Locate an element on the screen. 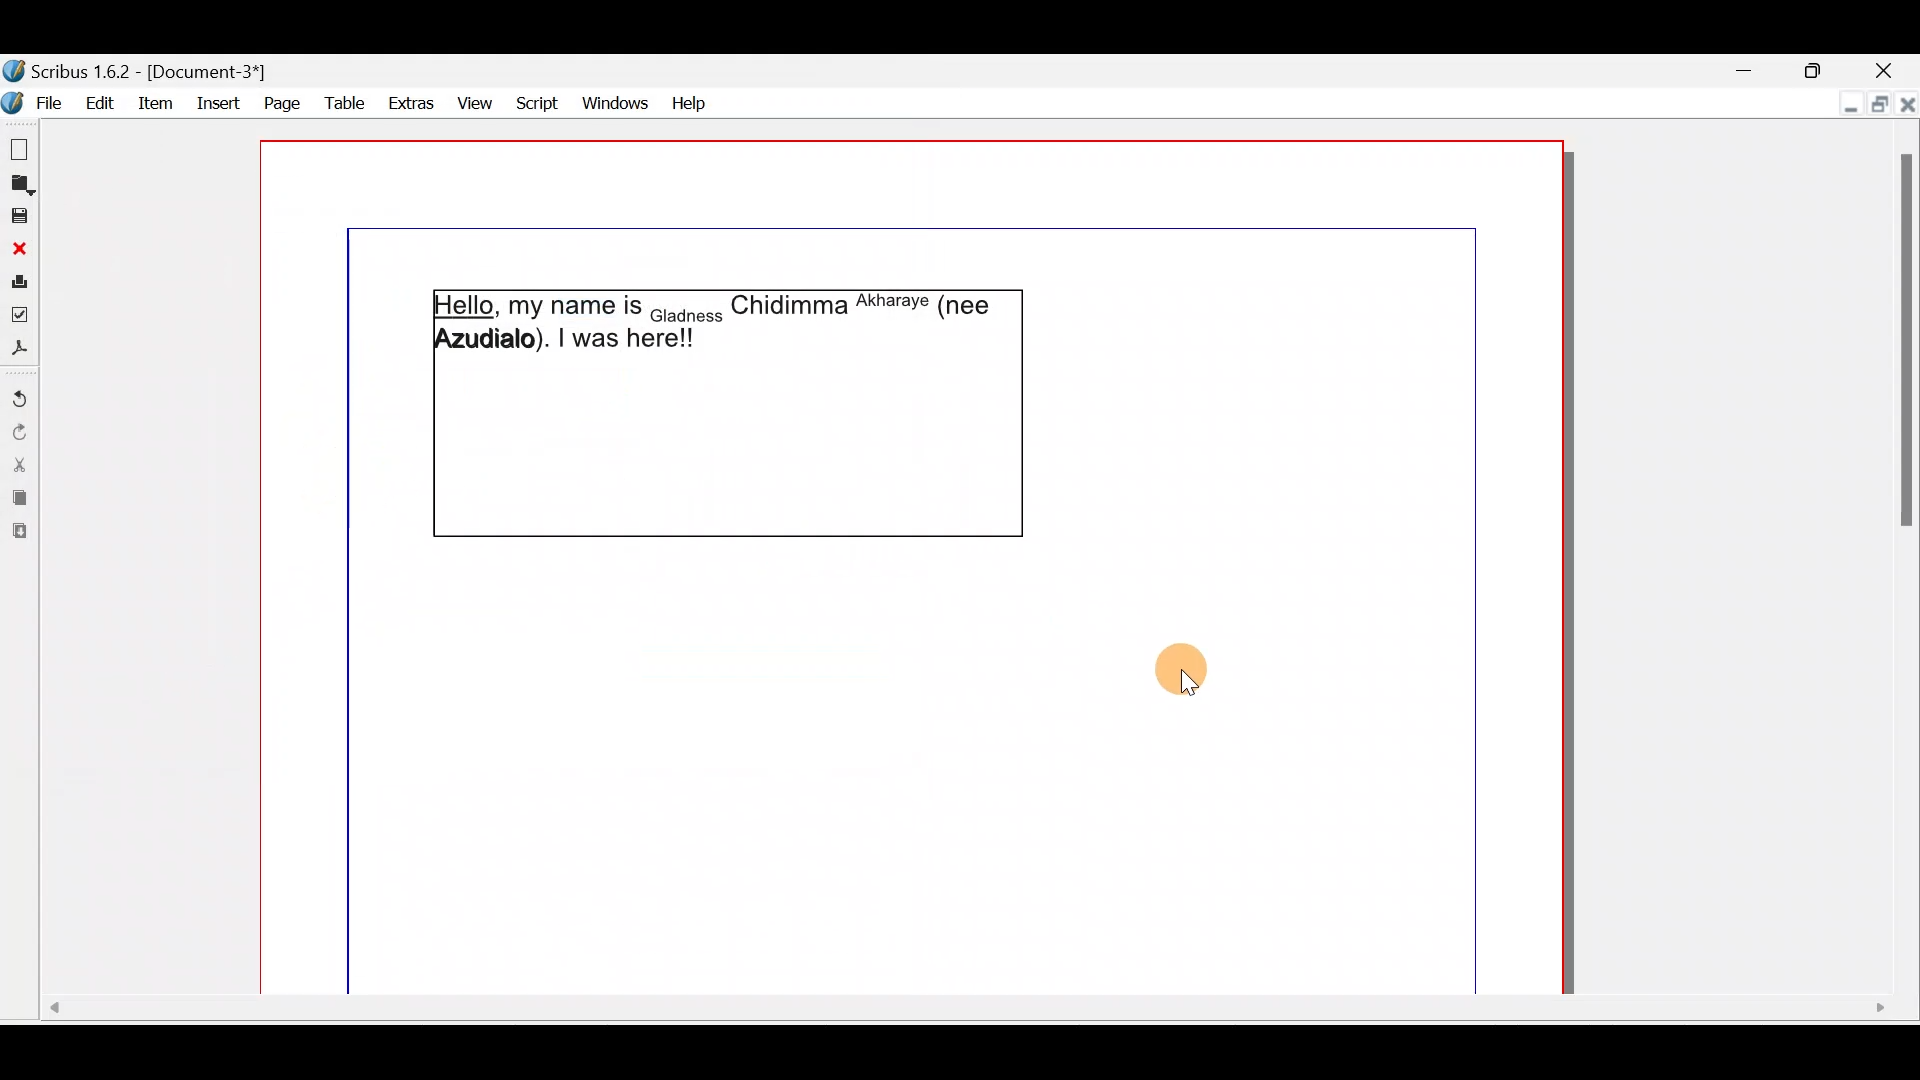 The height and width of the screenshot is (1080, 1920). Text frame is located at coordinates (728, 451).